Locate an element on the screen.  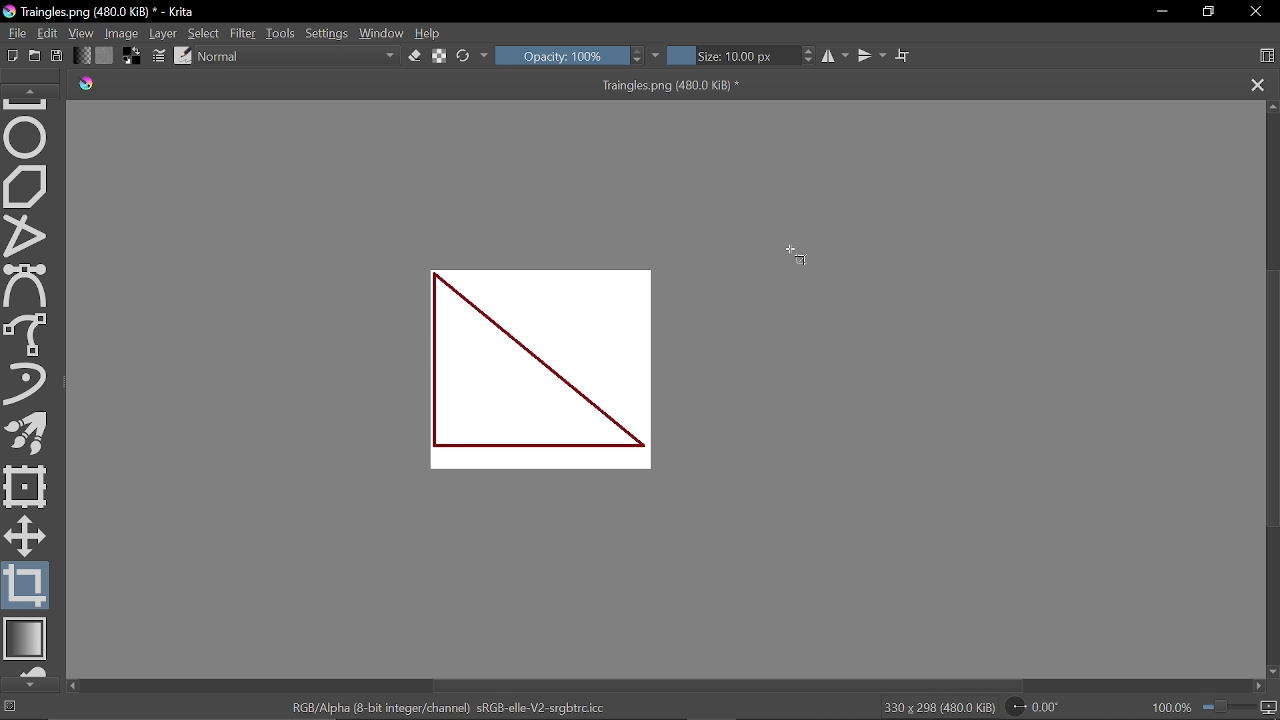
100.0& is located at coordinates (1216, 705).